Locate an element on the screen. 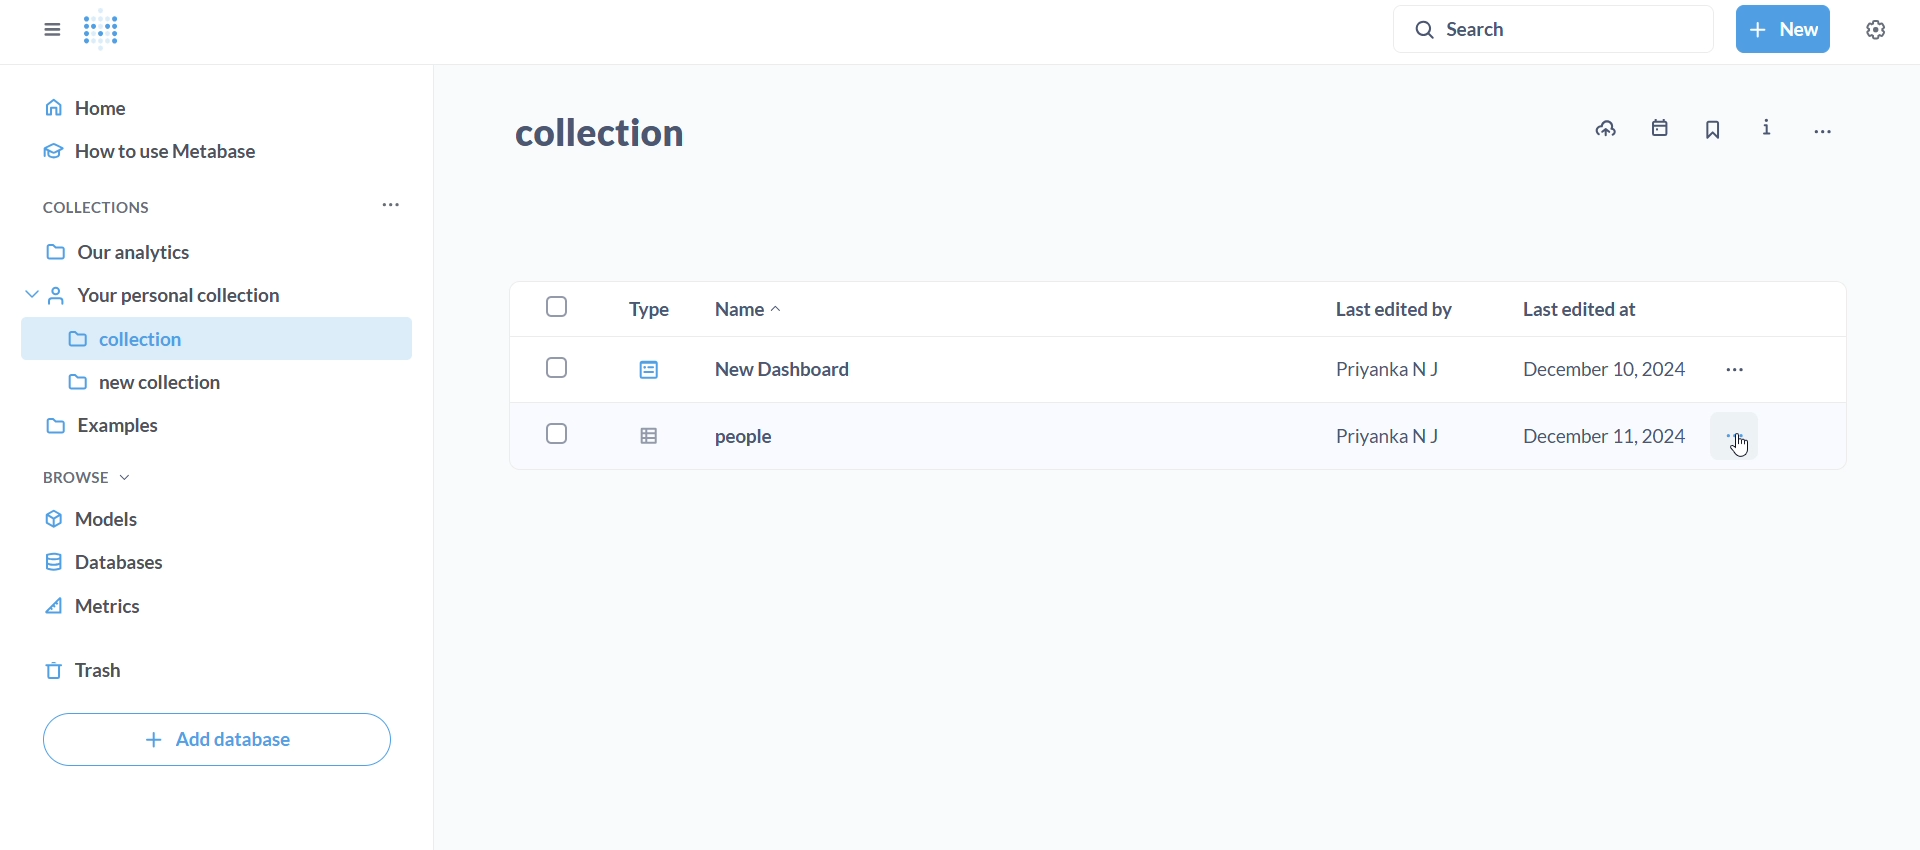 The height and width of the screenshot is (850, 1920). Cursor is located at coordinates (1743, 446).